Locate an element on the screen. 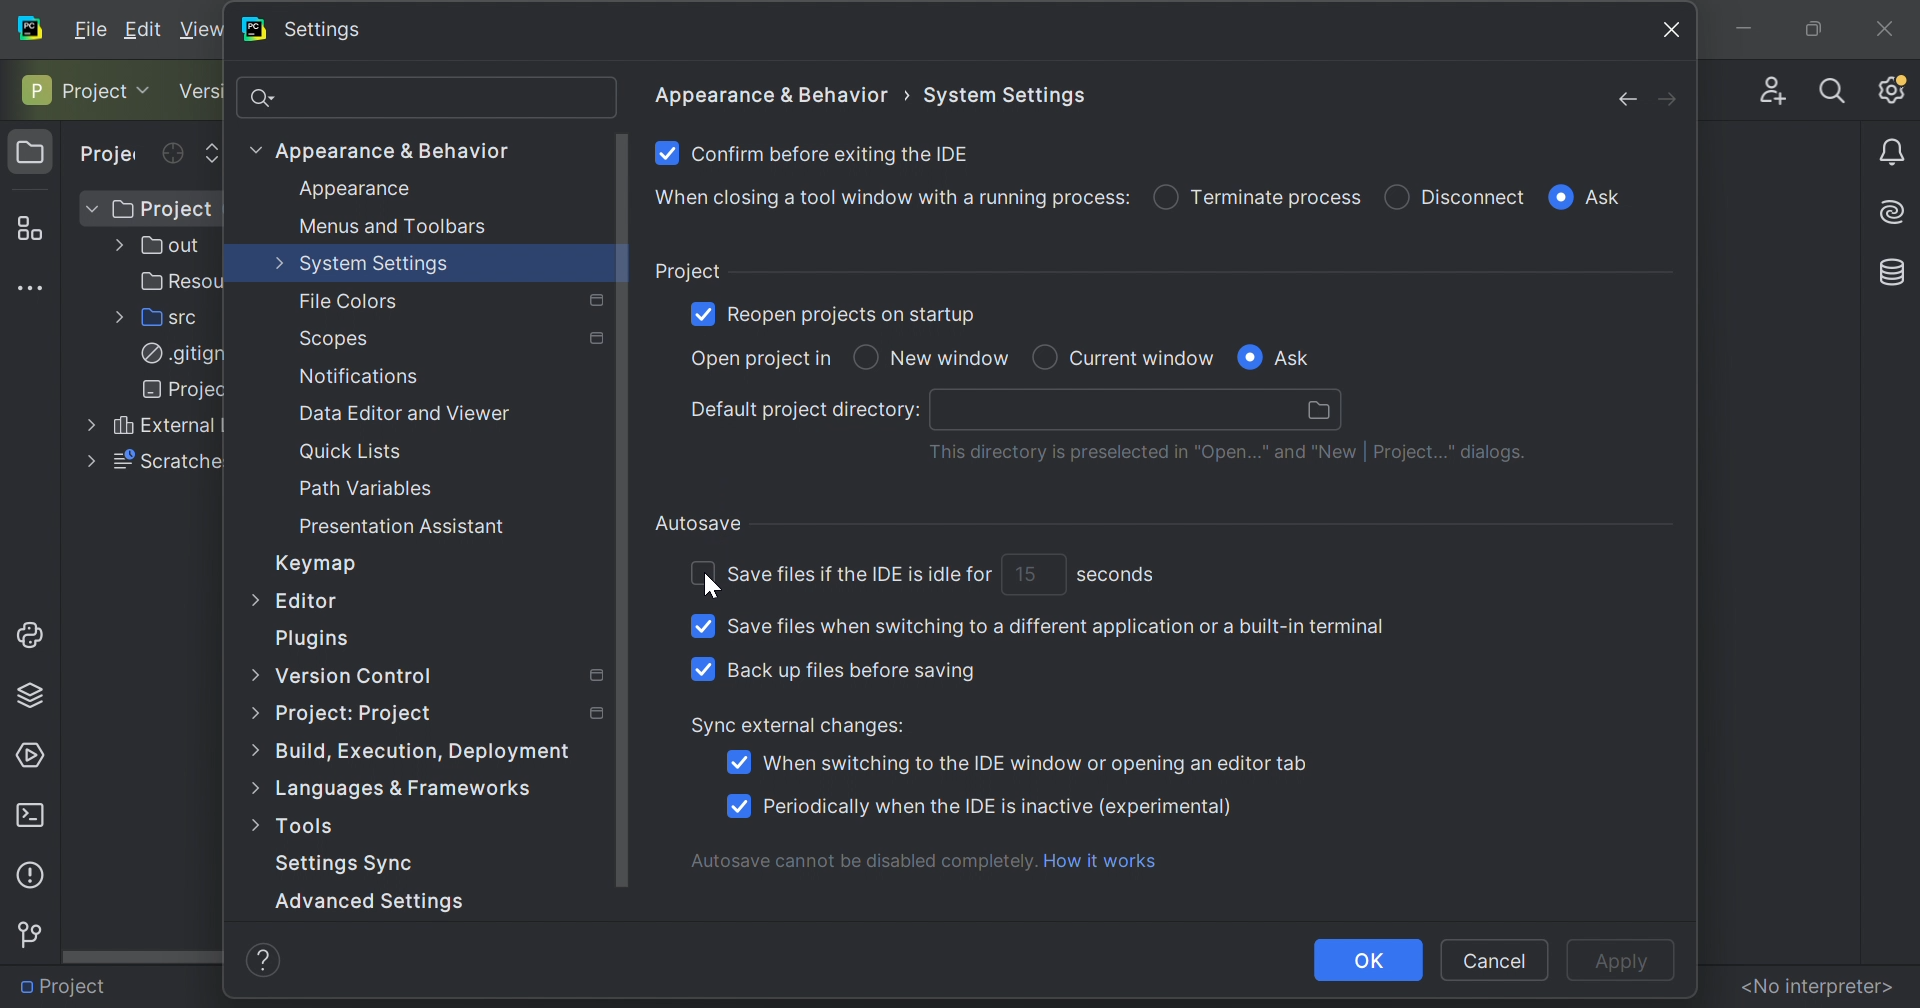 The image size is (1920, 1008). Apply is located at coordinates (1615, 962).